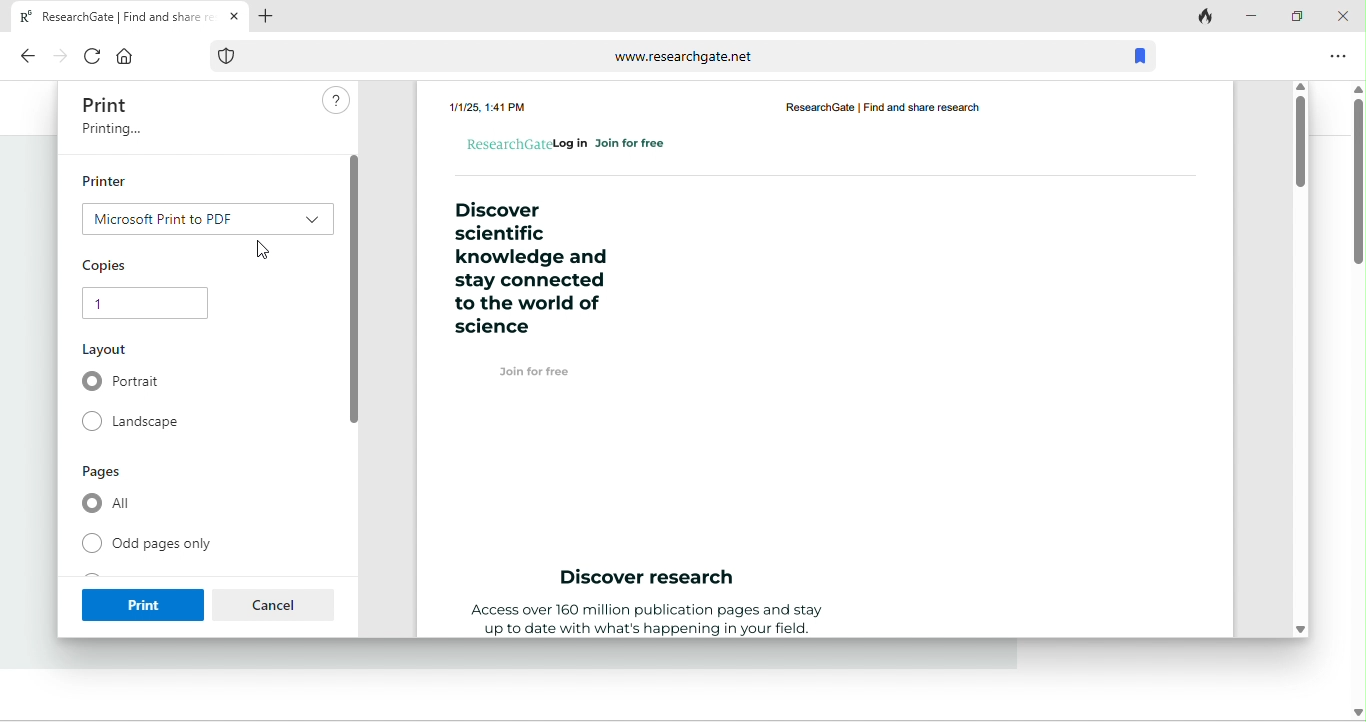 This screenshot has height=722, width=1366. What do you see at coordinates (140, 602) in the screenshot?
I see `print` at bounding box center [140, 602].